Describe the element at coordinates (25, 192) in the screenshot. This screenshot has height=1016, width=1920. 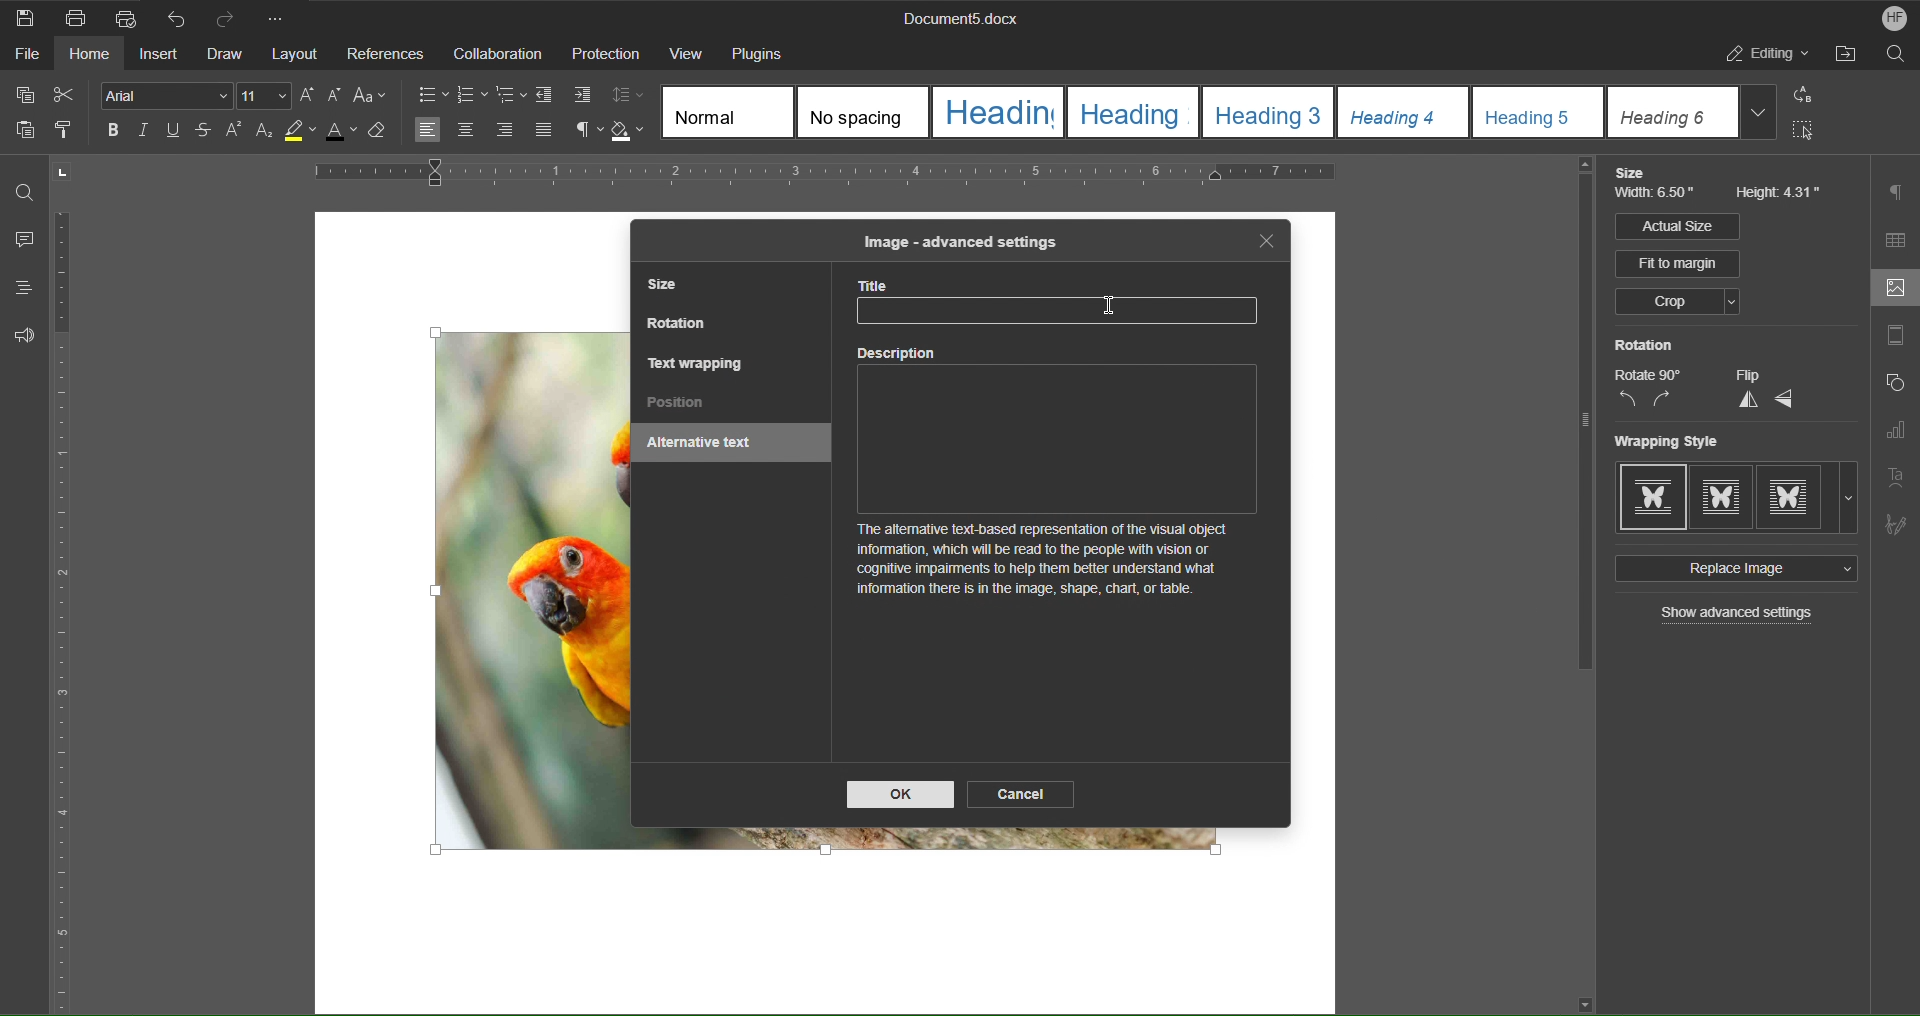
I see `Find` at that location.